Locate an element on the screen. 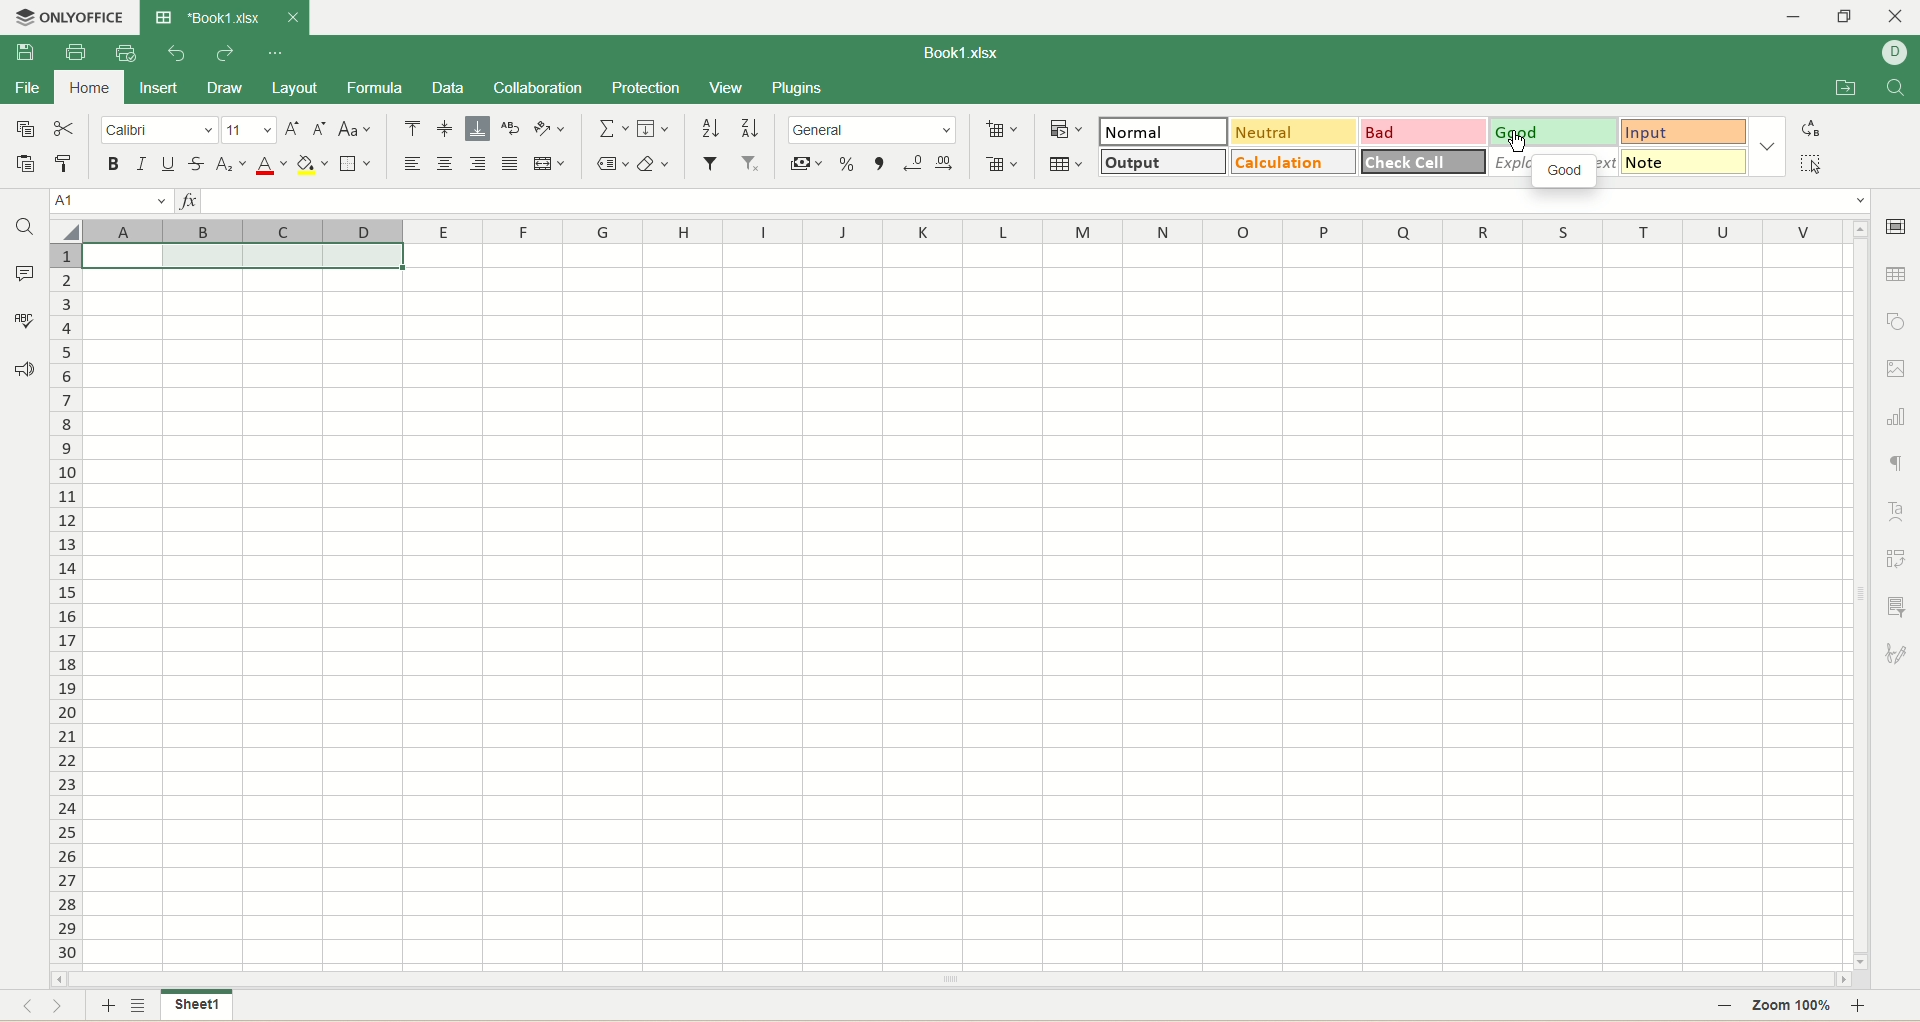 The height and width of the screenshot is (1022, 1920). cell settings is located at coordinates (1900, 227).